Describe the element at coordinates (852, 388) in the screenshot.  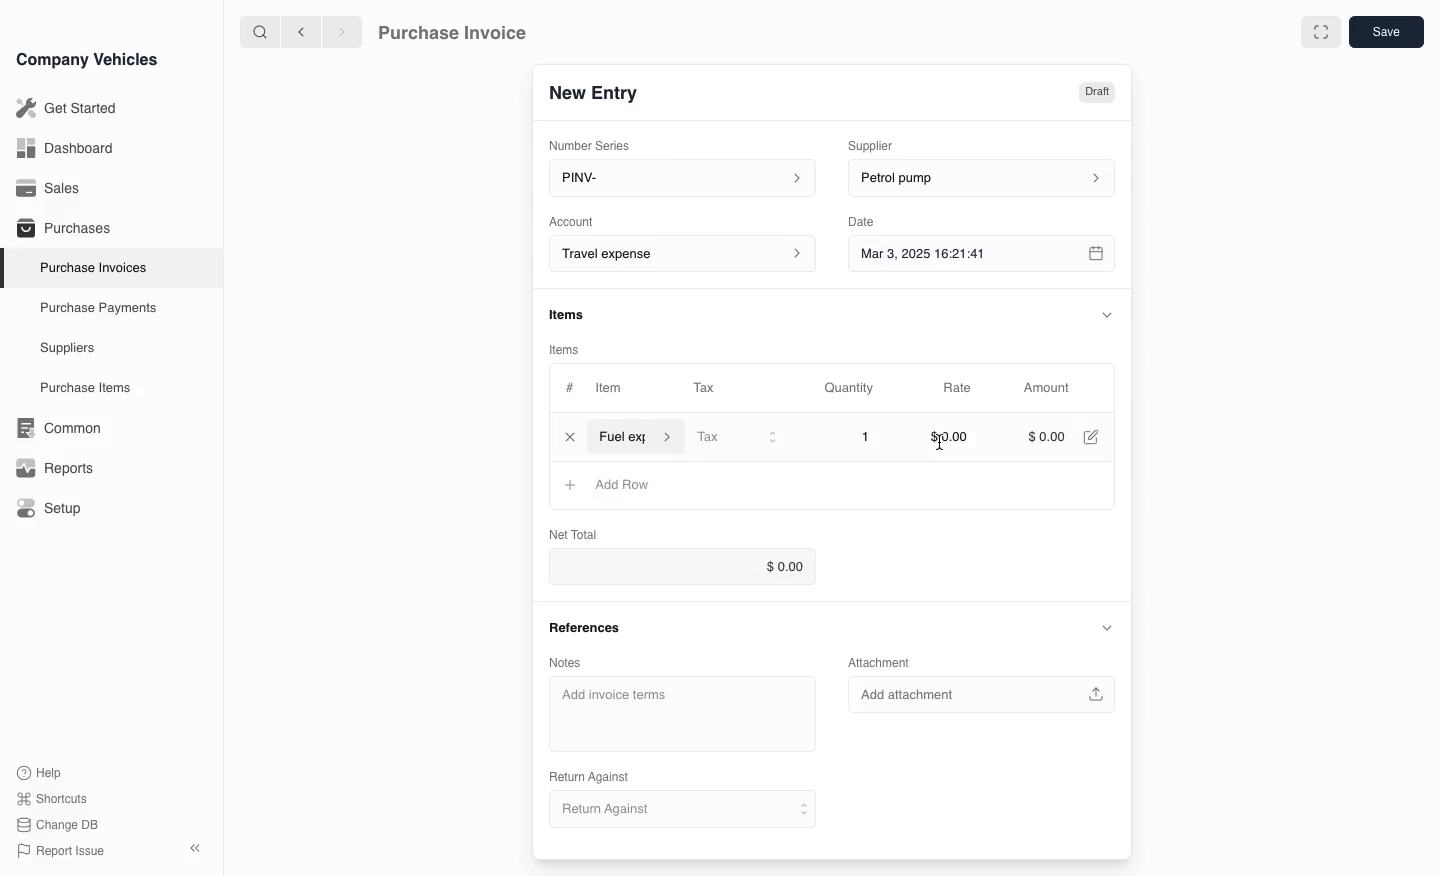
I see `Quantity` at that location.